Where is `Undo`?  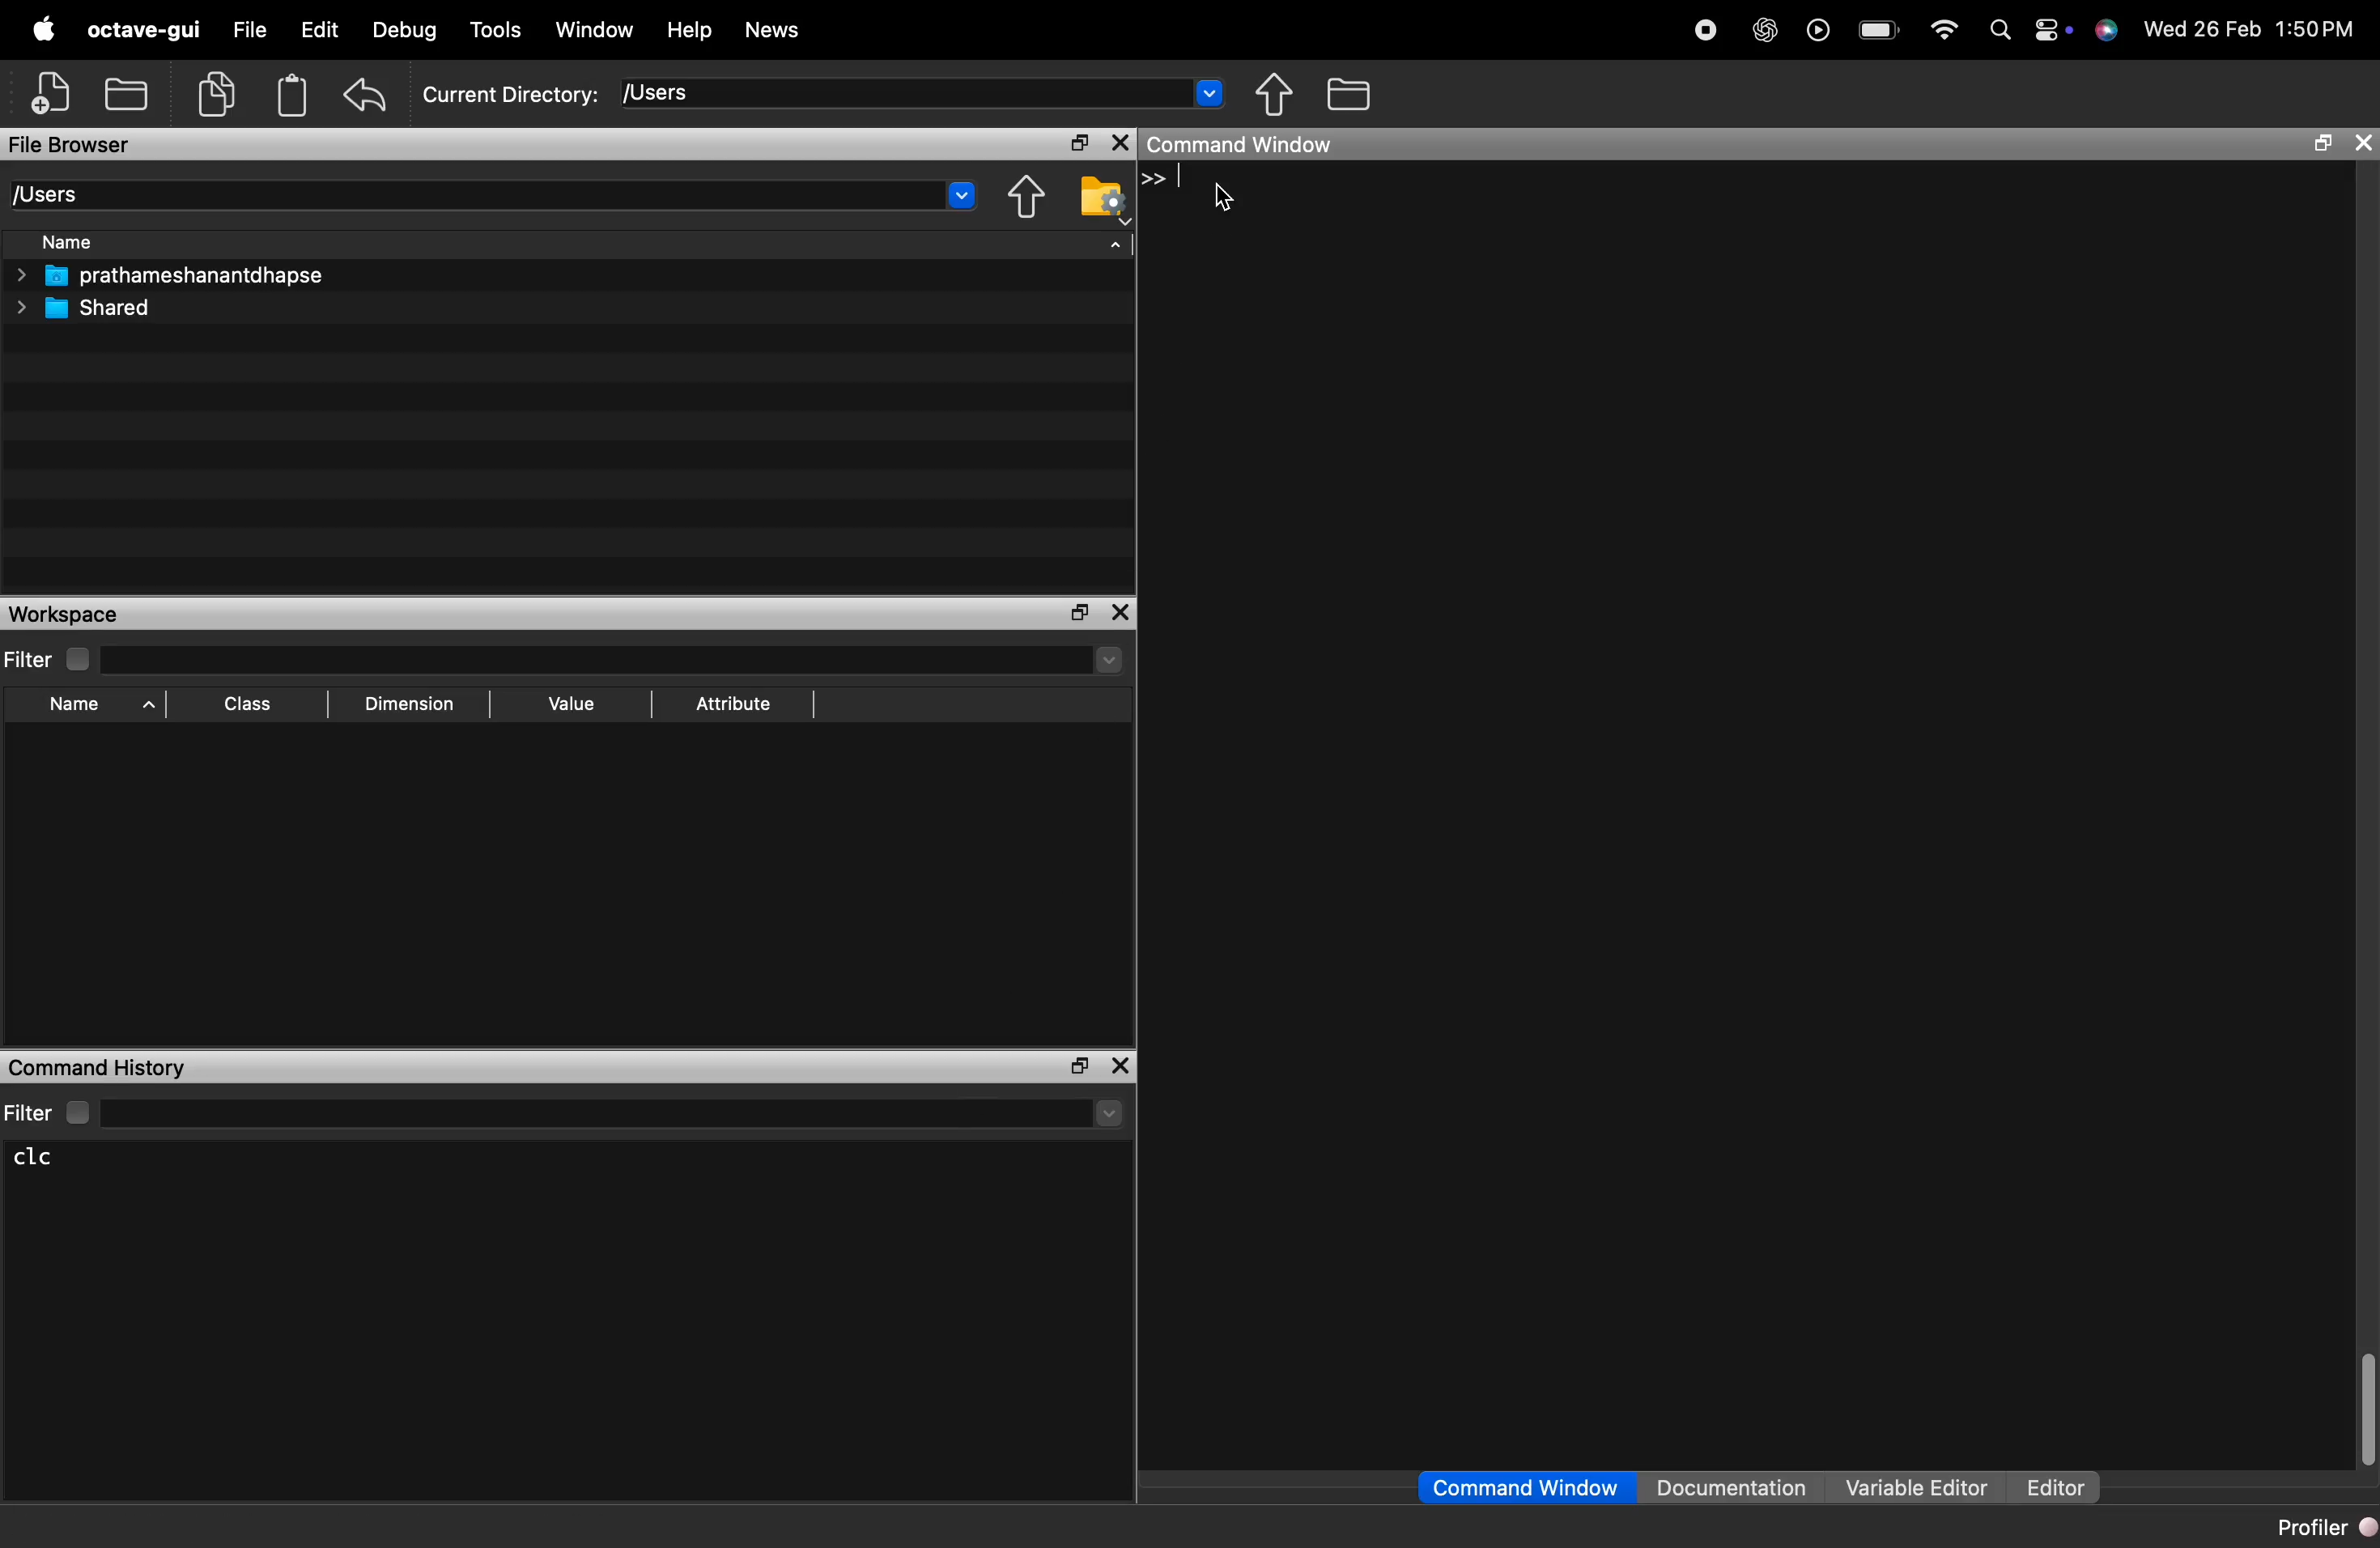
Undo is located at coordinates (366, 94).